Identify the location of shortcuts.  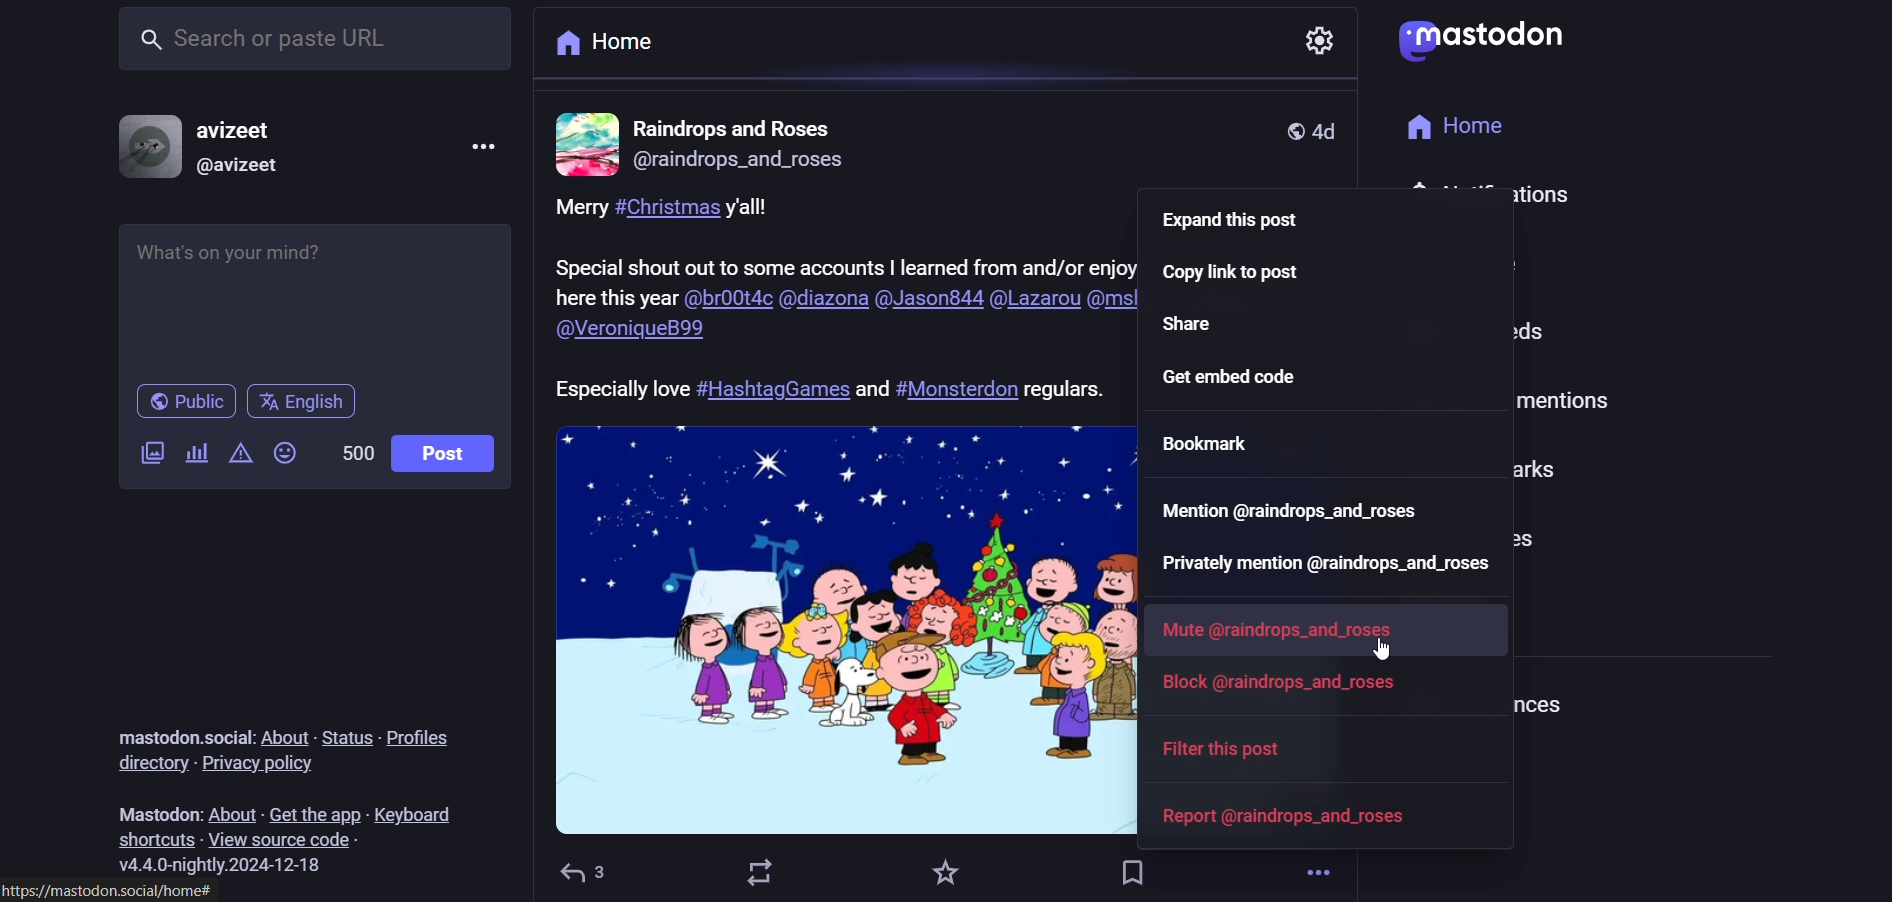
(148, 838).